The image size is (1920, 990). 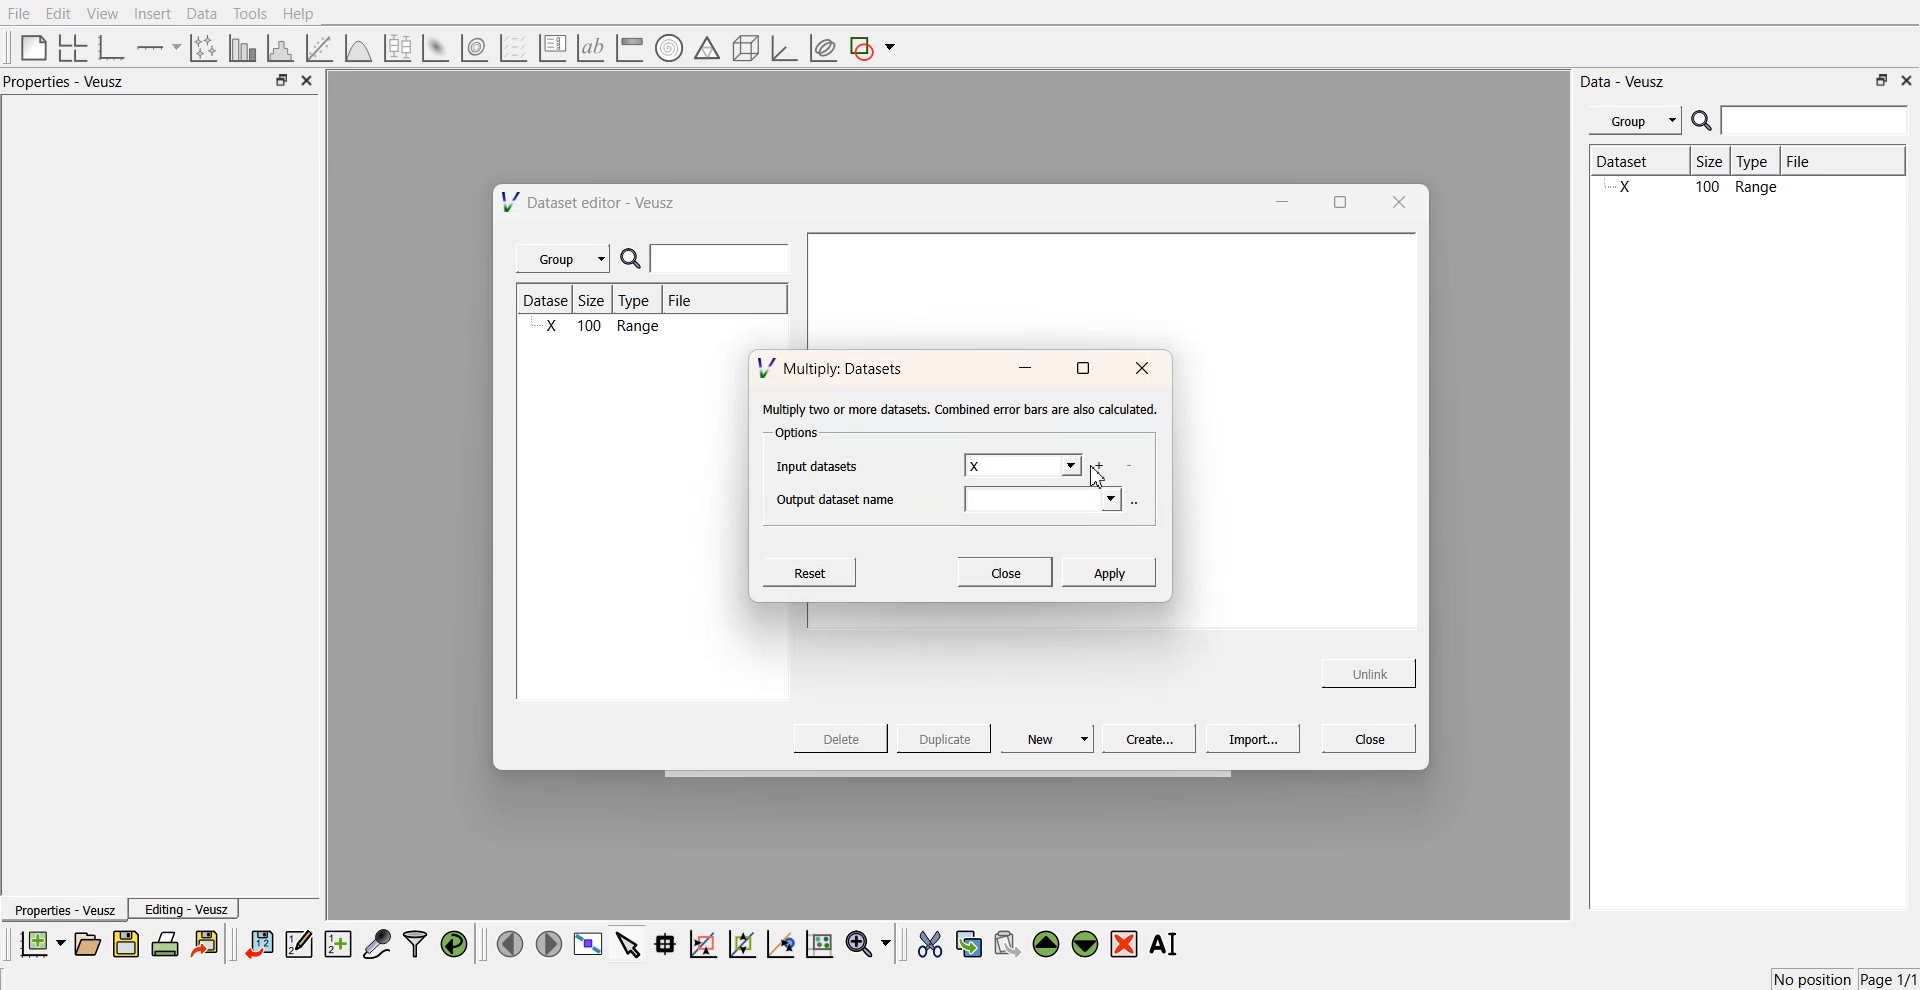 I want to click on export, so click(x=207, y=943).